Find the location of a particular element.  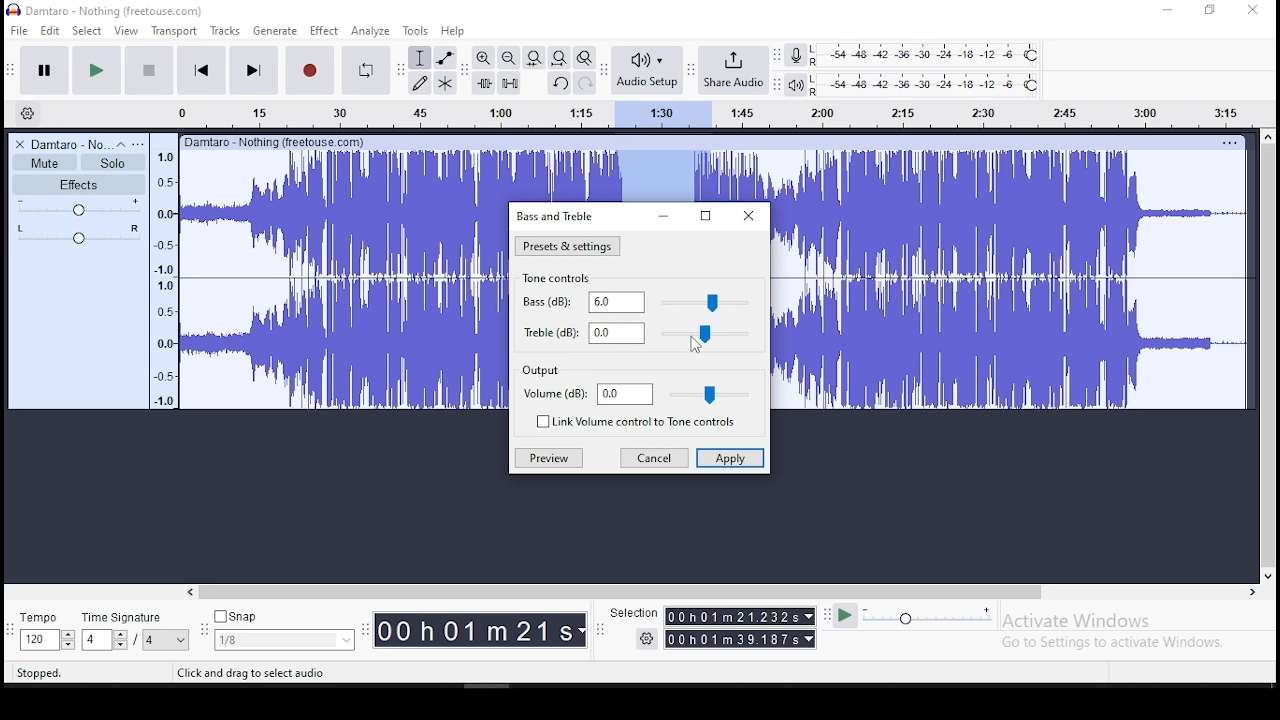

help is located at coordinates (453, 32).